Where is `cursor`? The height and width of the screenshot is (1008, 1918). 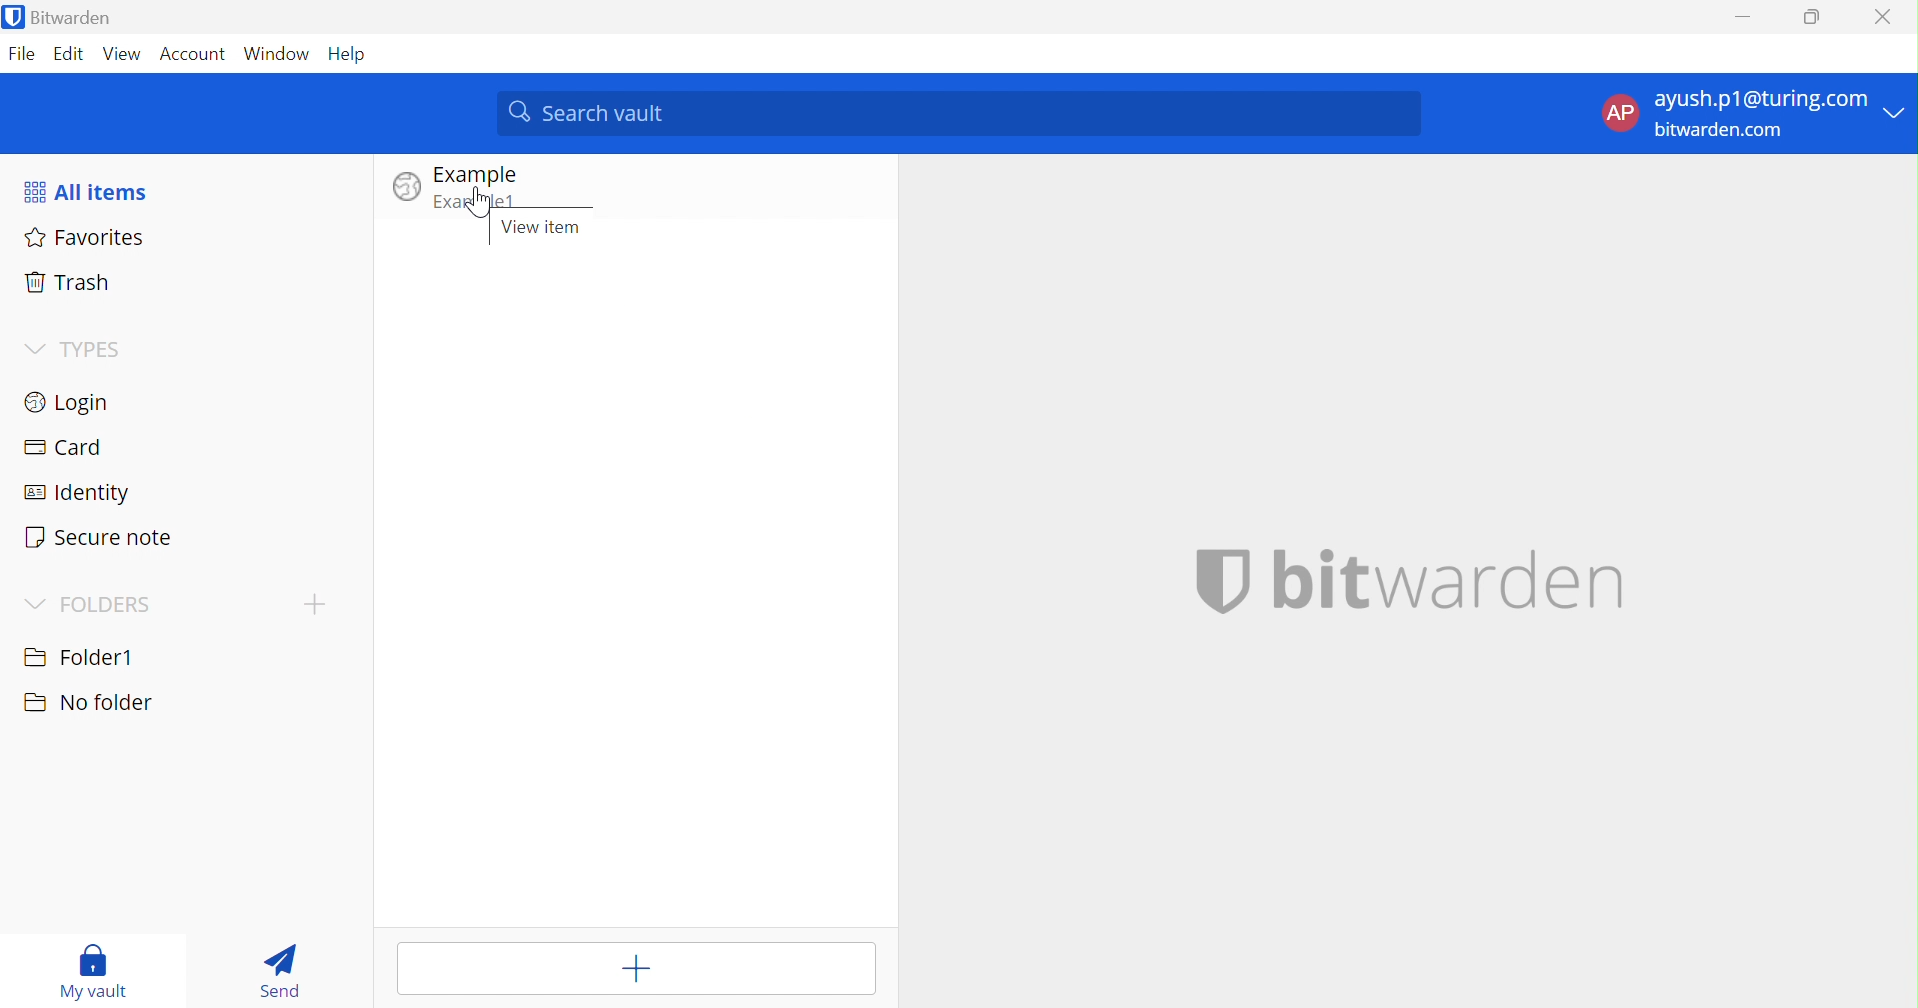 cursor is located at coordinates (484, 205).